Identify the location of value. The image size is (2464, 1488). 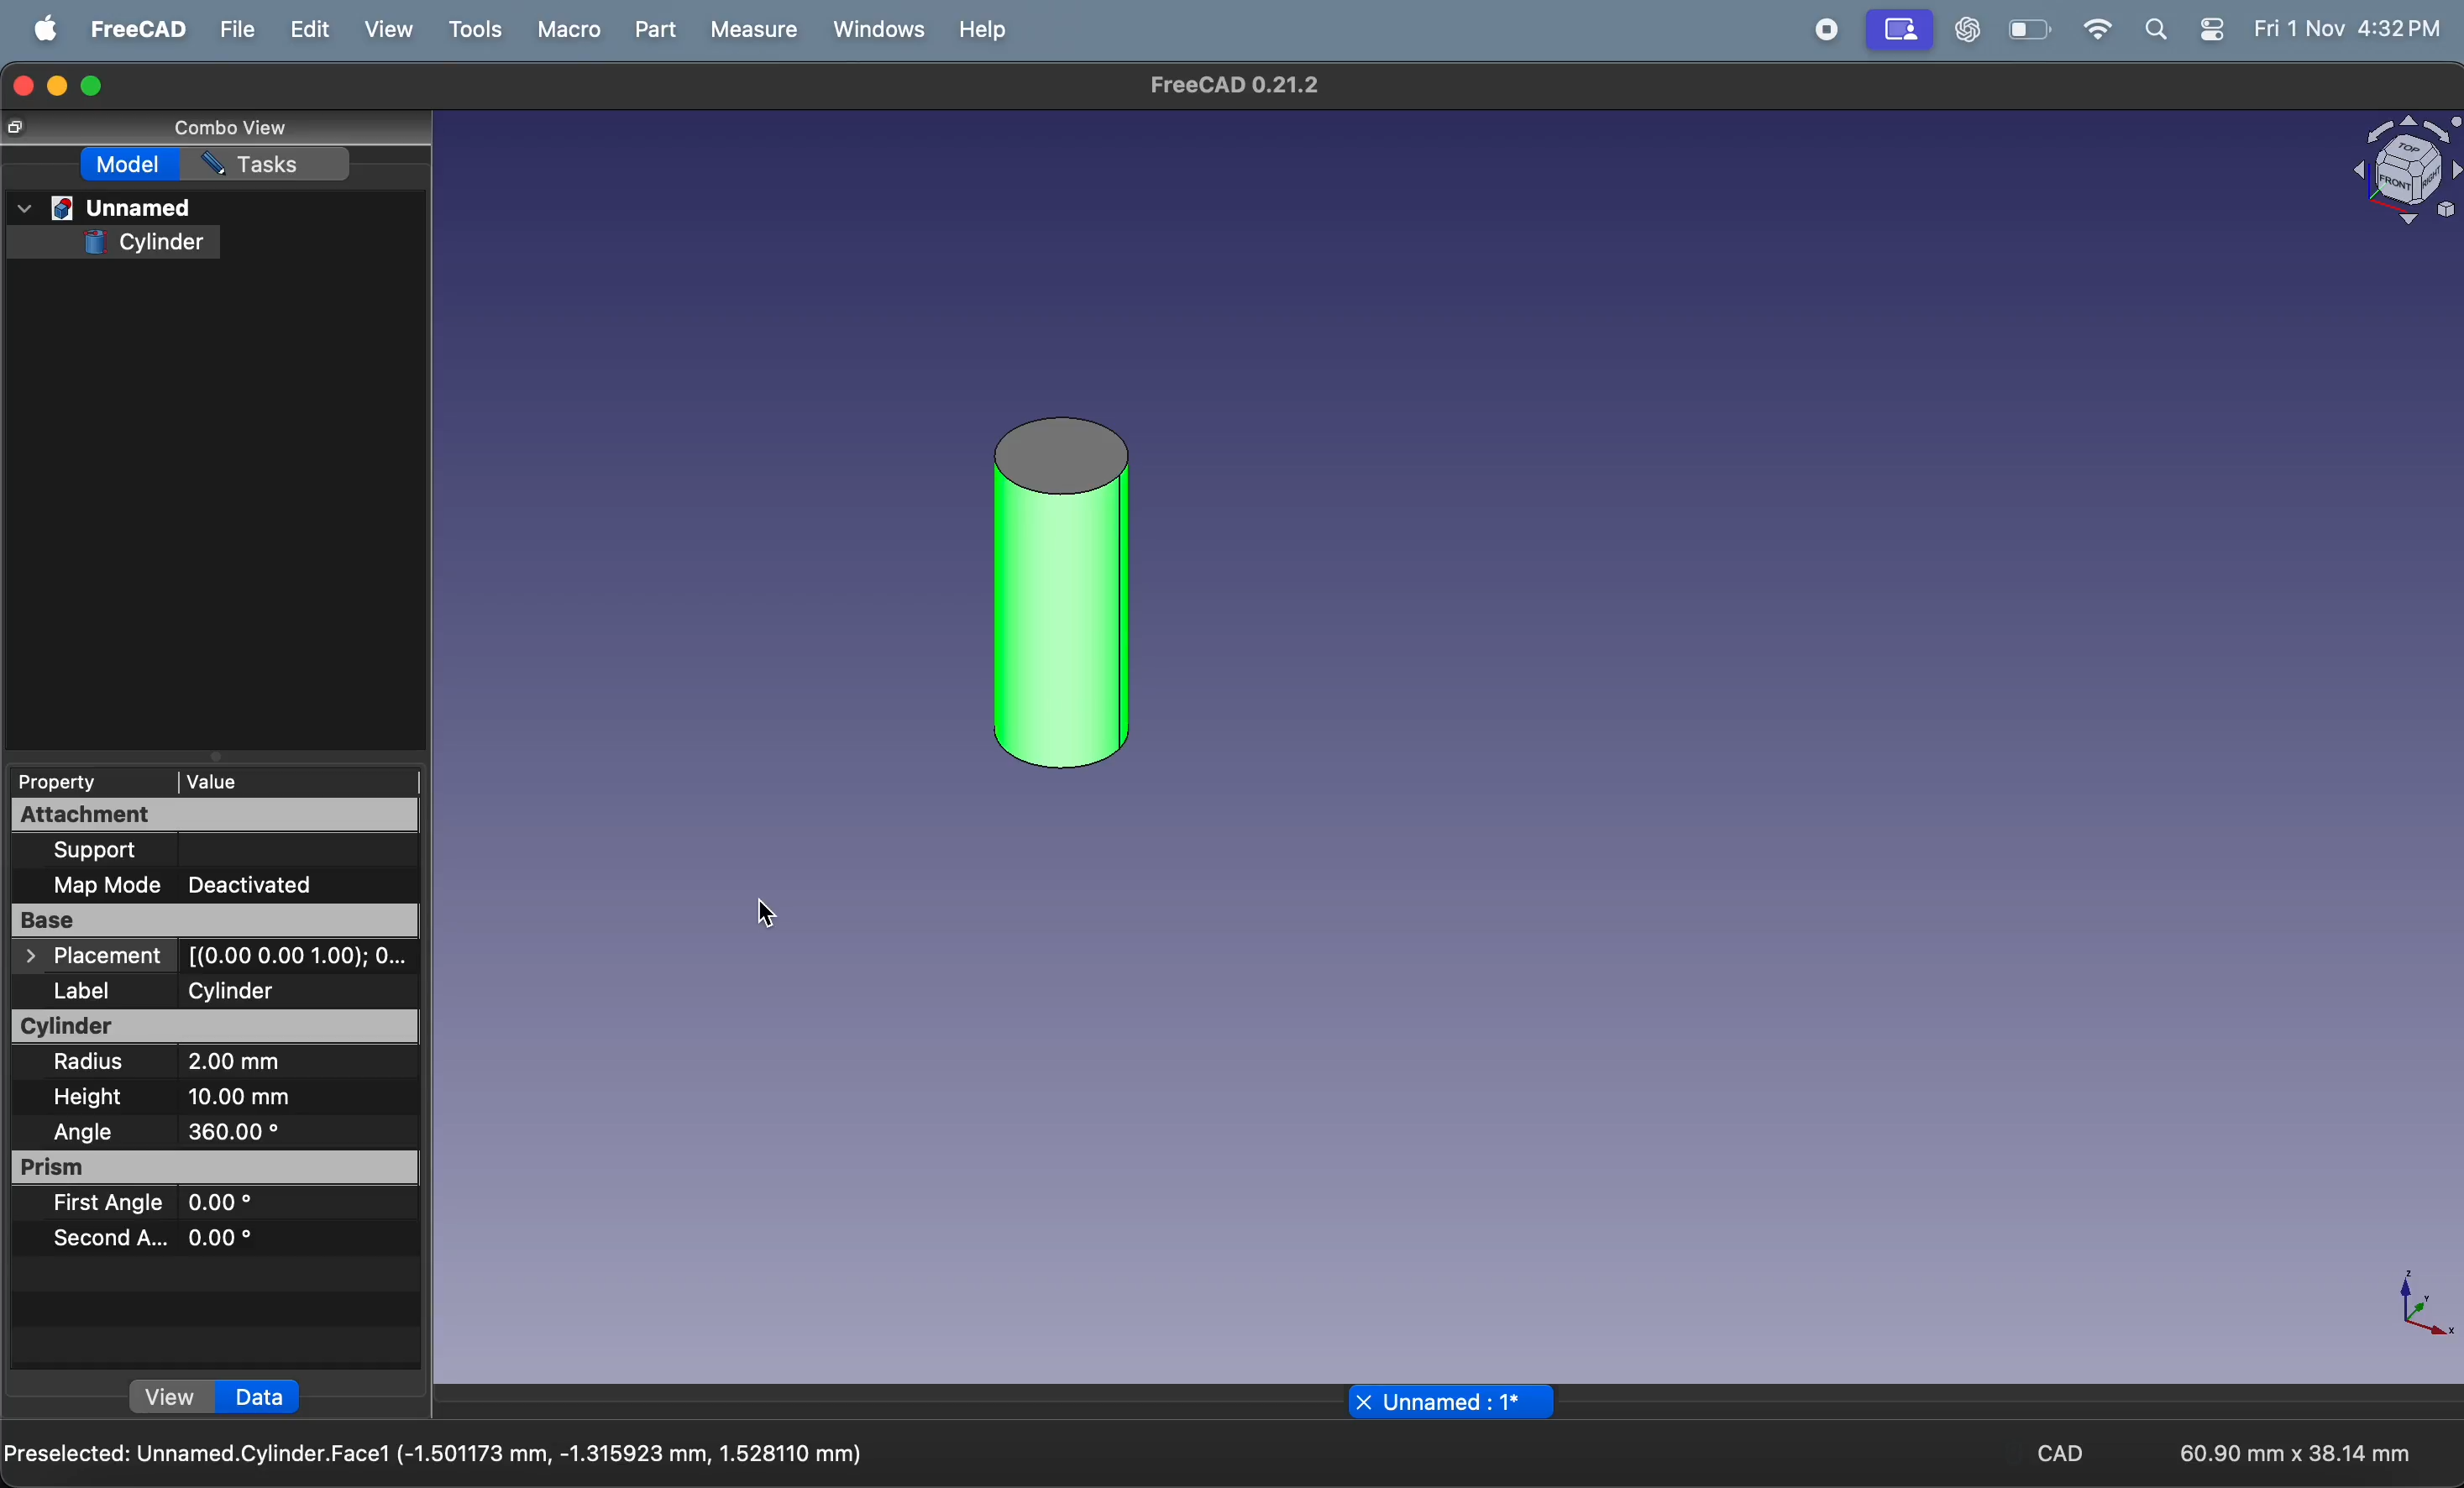
(298, 780).